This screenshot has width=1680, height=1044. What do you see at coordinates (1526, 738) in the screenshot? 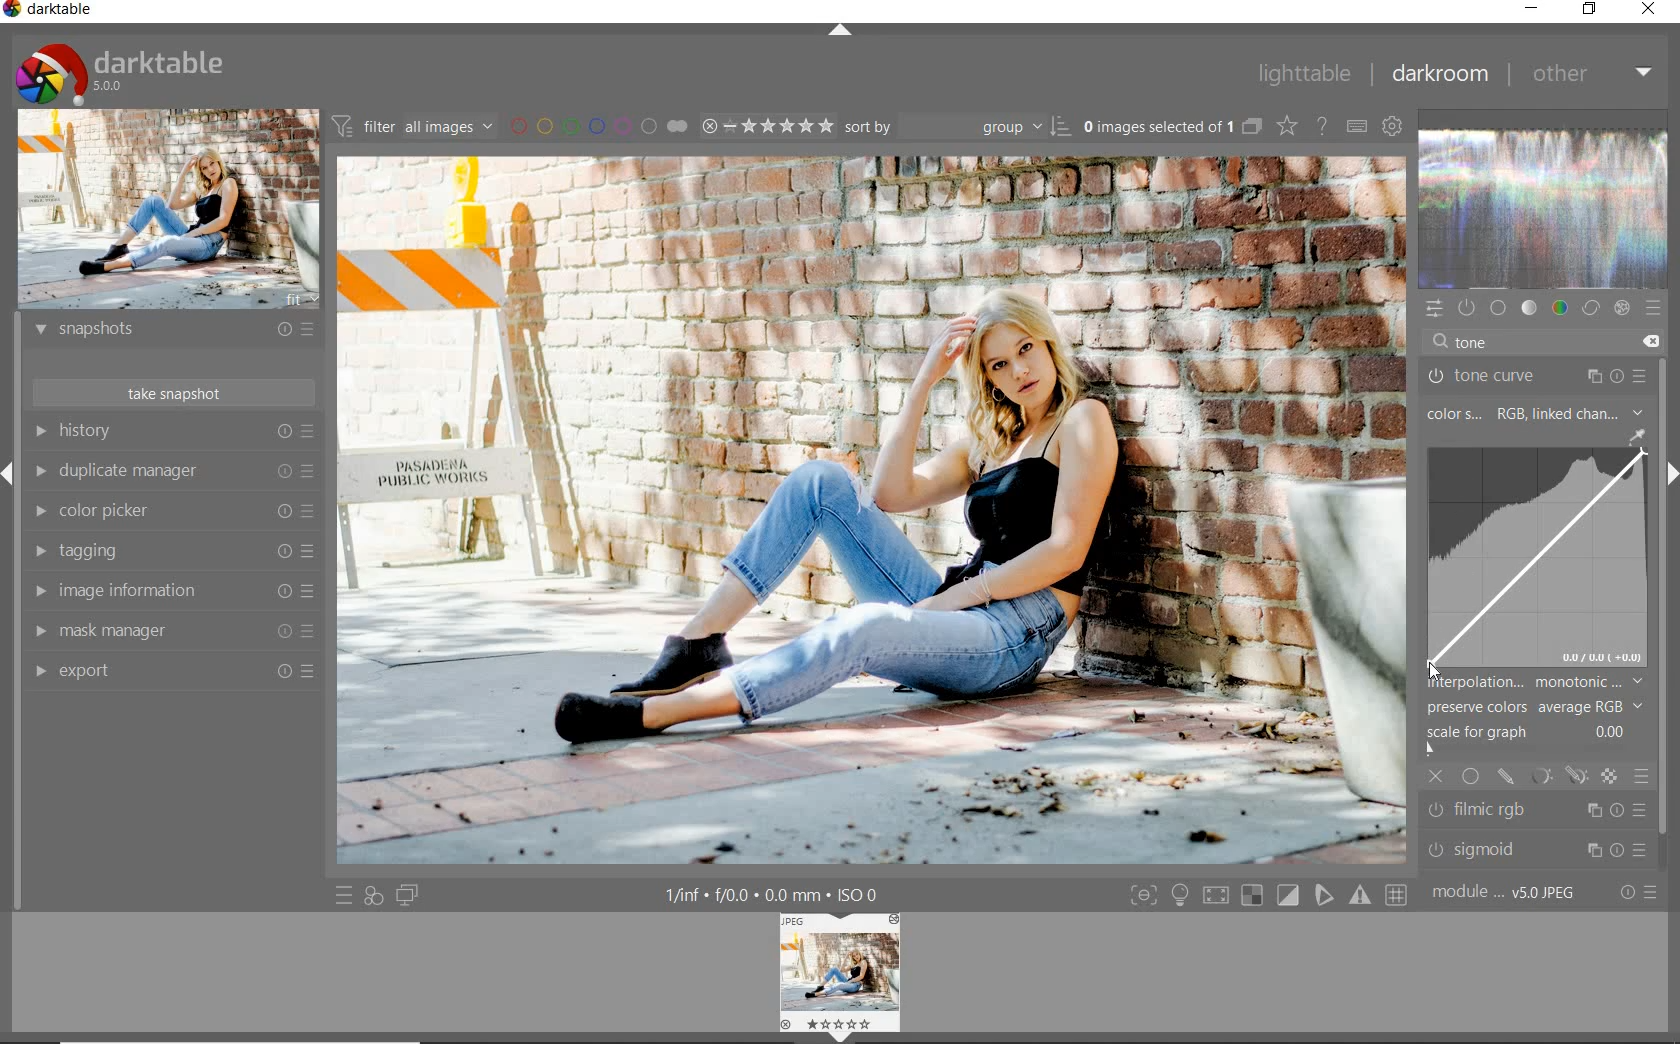
I see `scale for graph` at bounding box center [1526, 738].